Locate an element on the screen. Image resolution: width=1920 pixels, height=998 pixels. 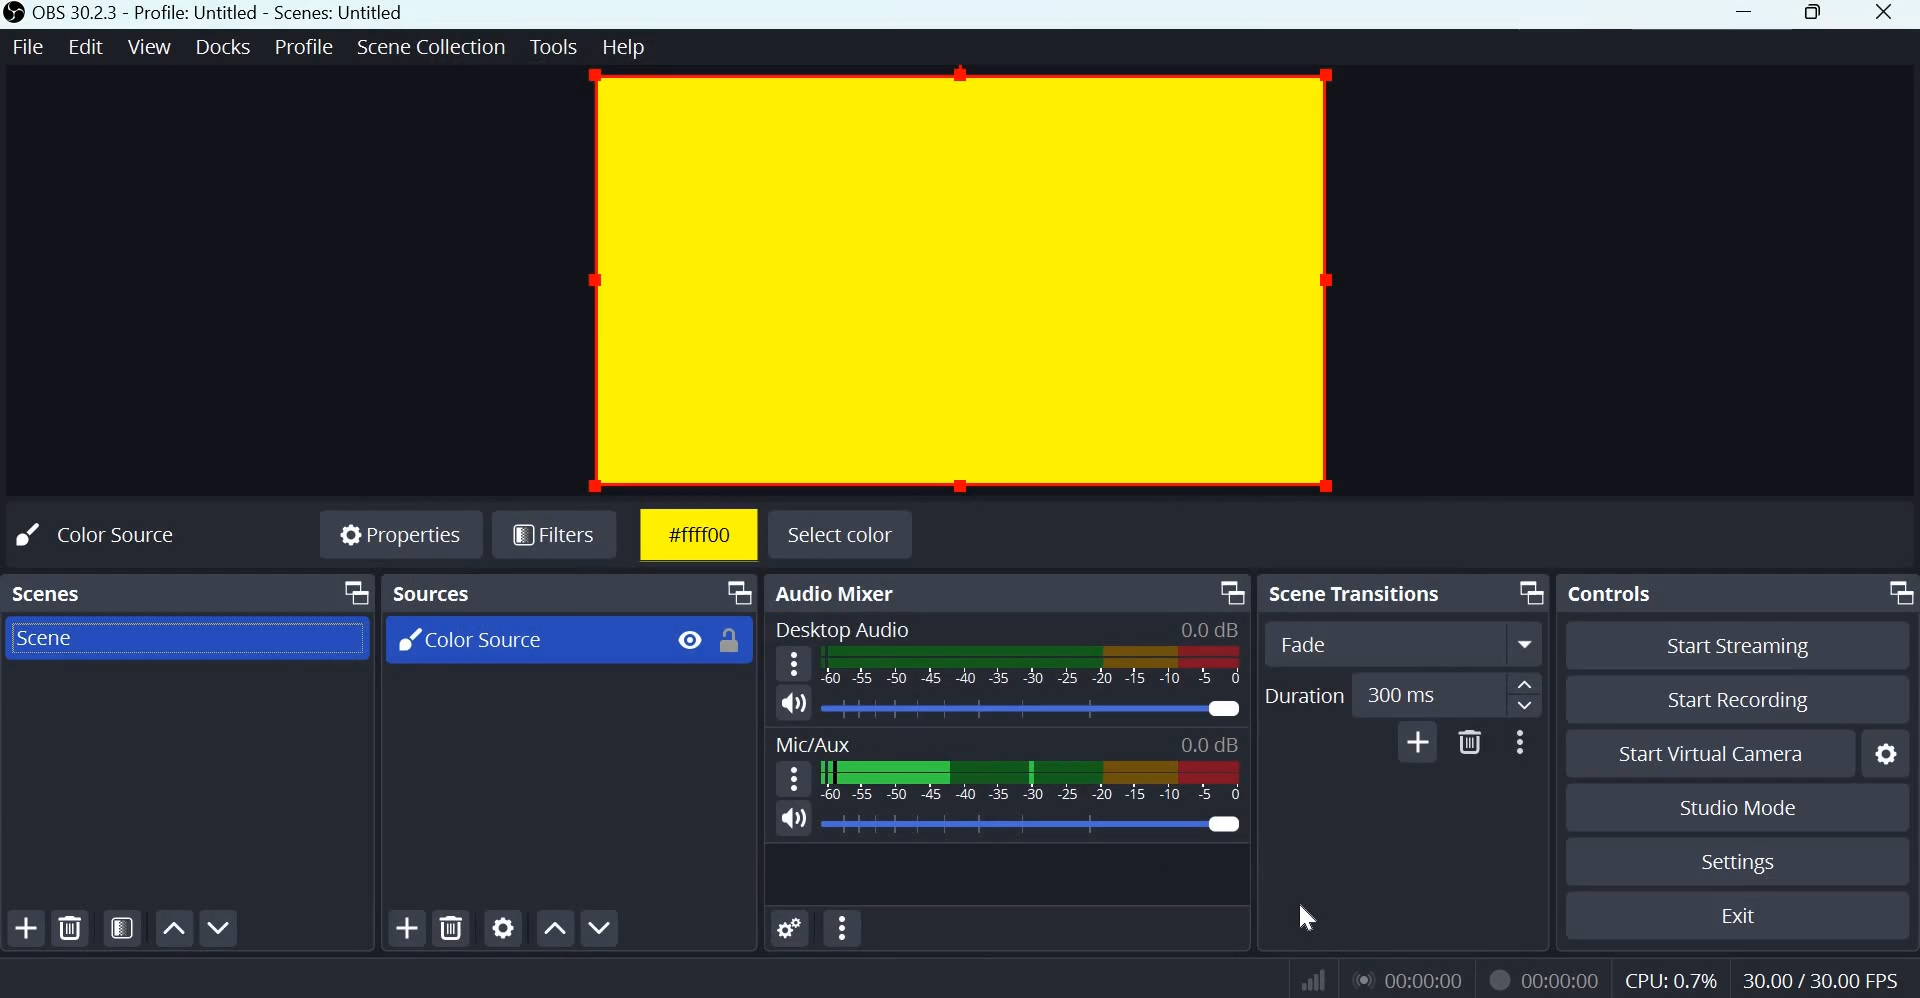
Dock Options icon is located at coordinates (1228, 591).